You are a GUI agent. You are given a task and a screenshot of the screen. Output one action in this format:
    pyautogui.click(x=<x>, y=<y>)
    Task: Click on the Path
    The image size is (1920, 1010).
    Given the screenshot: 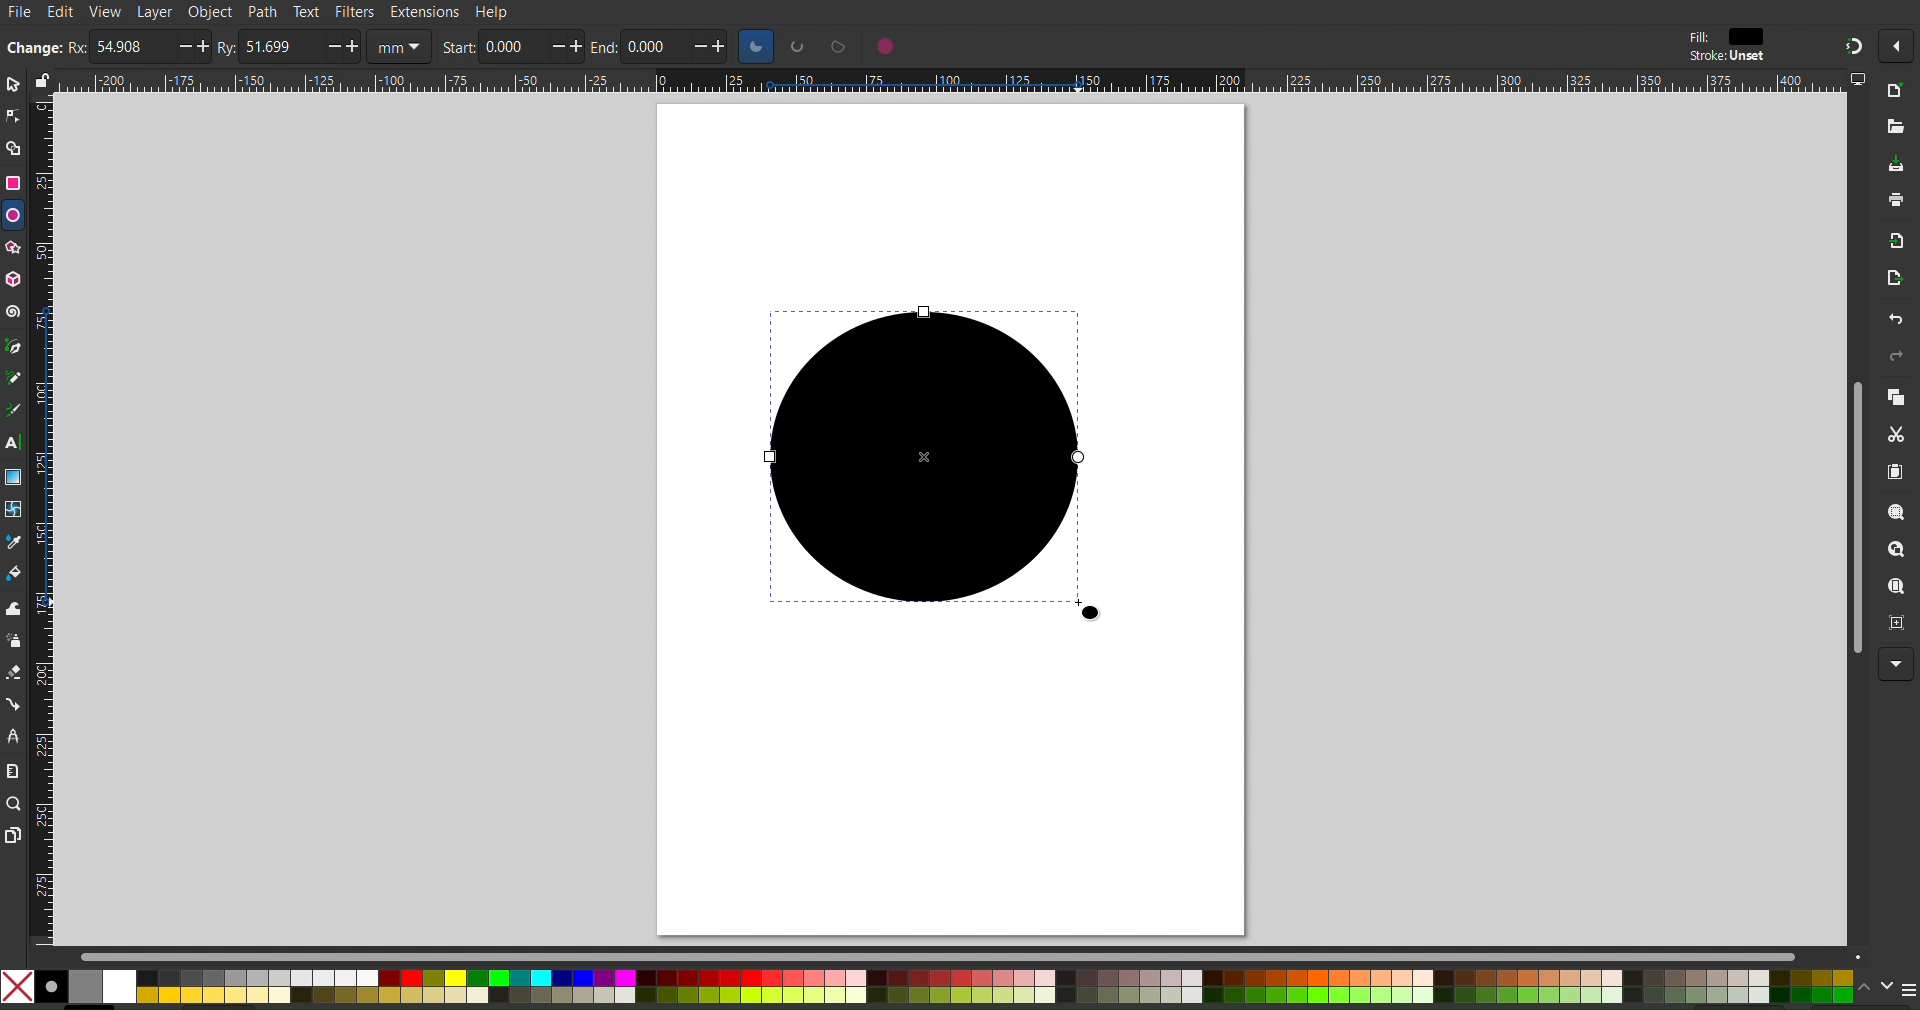 What is the action you would take?
    pyautogui.click(x=262, y=12)
    